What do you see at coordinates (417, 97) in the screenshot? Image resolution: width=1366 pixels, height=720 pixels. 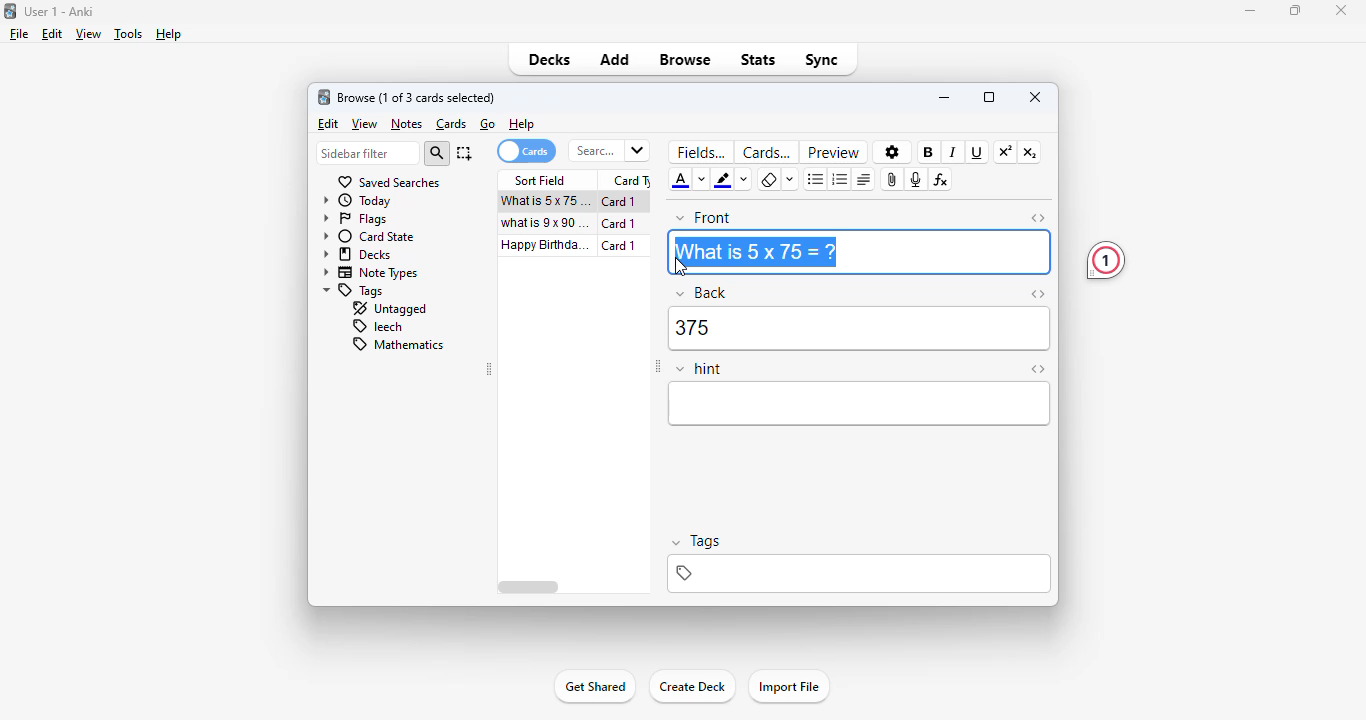 I see `browse (1 of 3 cards selected)` at bounding box center [417, 97].